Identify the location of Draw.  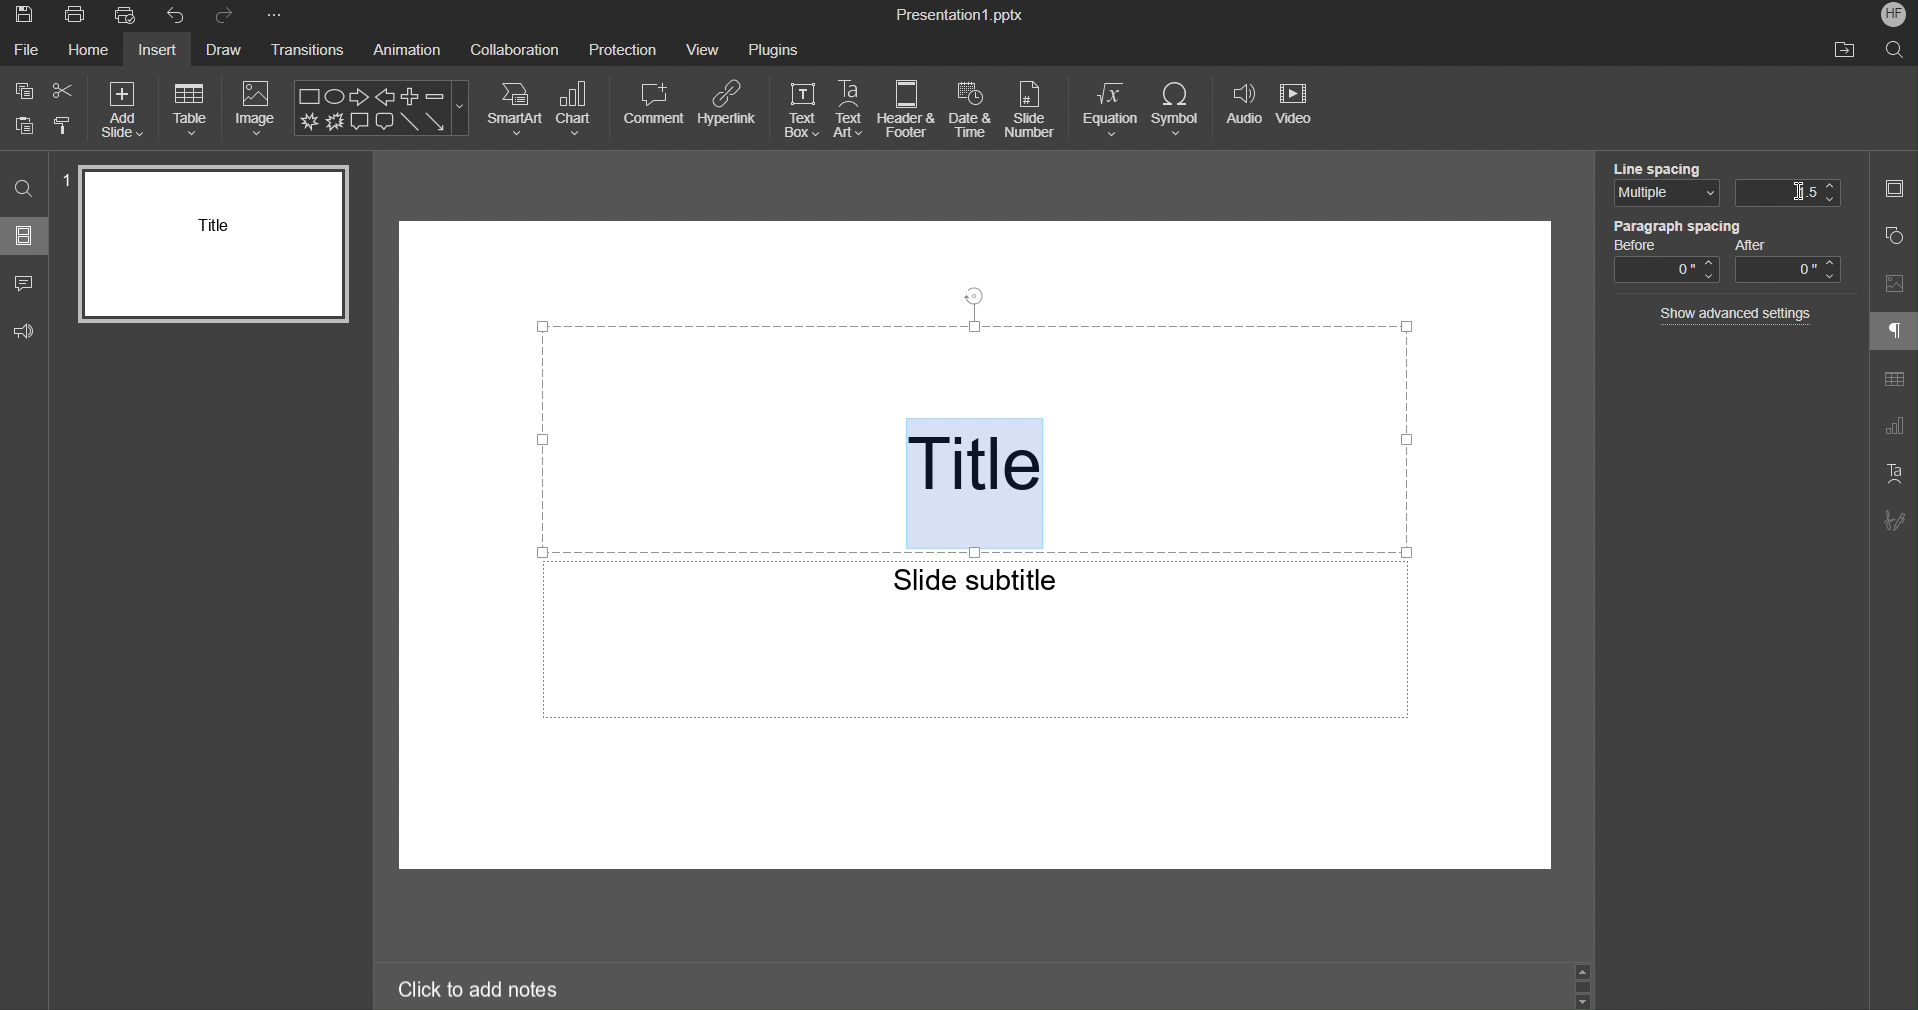
(221, 52).